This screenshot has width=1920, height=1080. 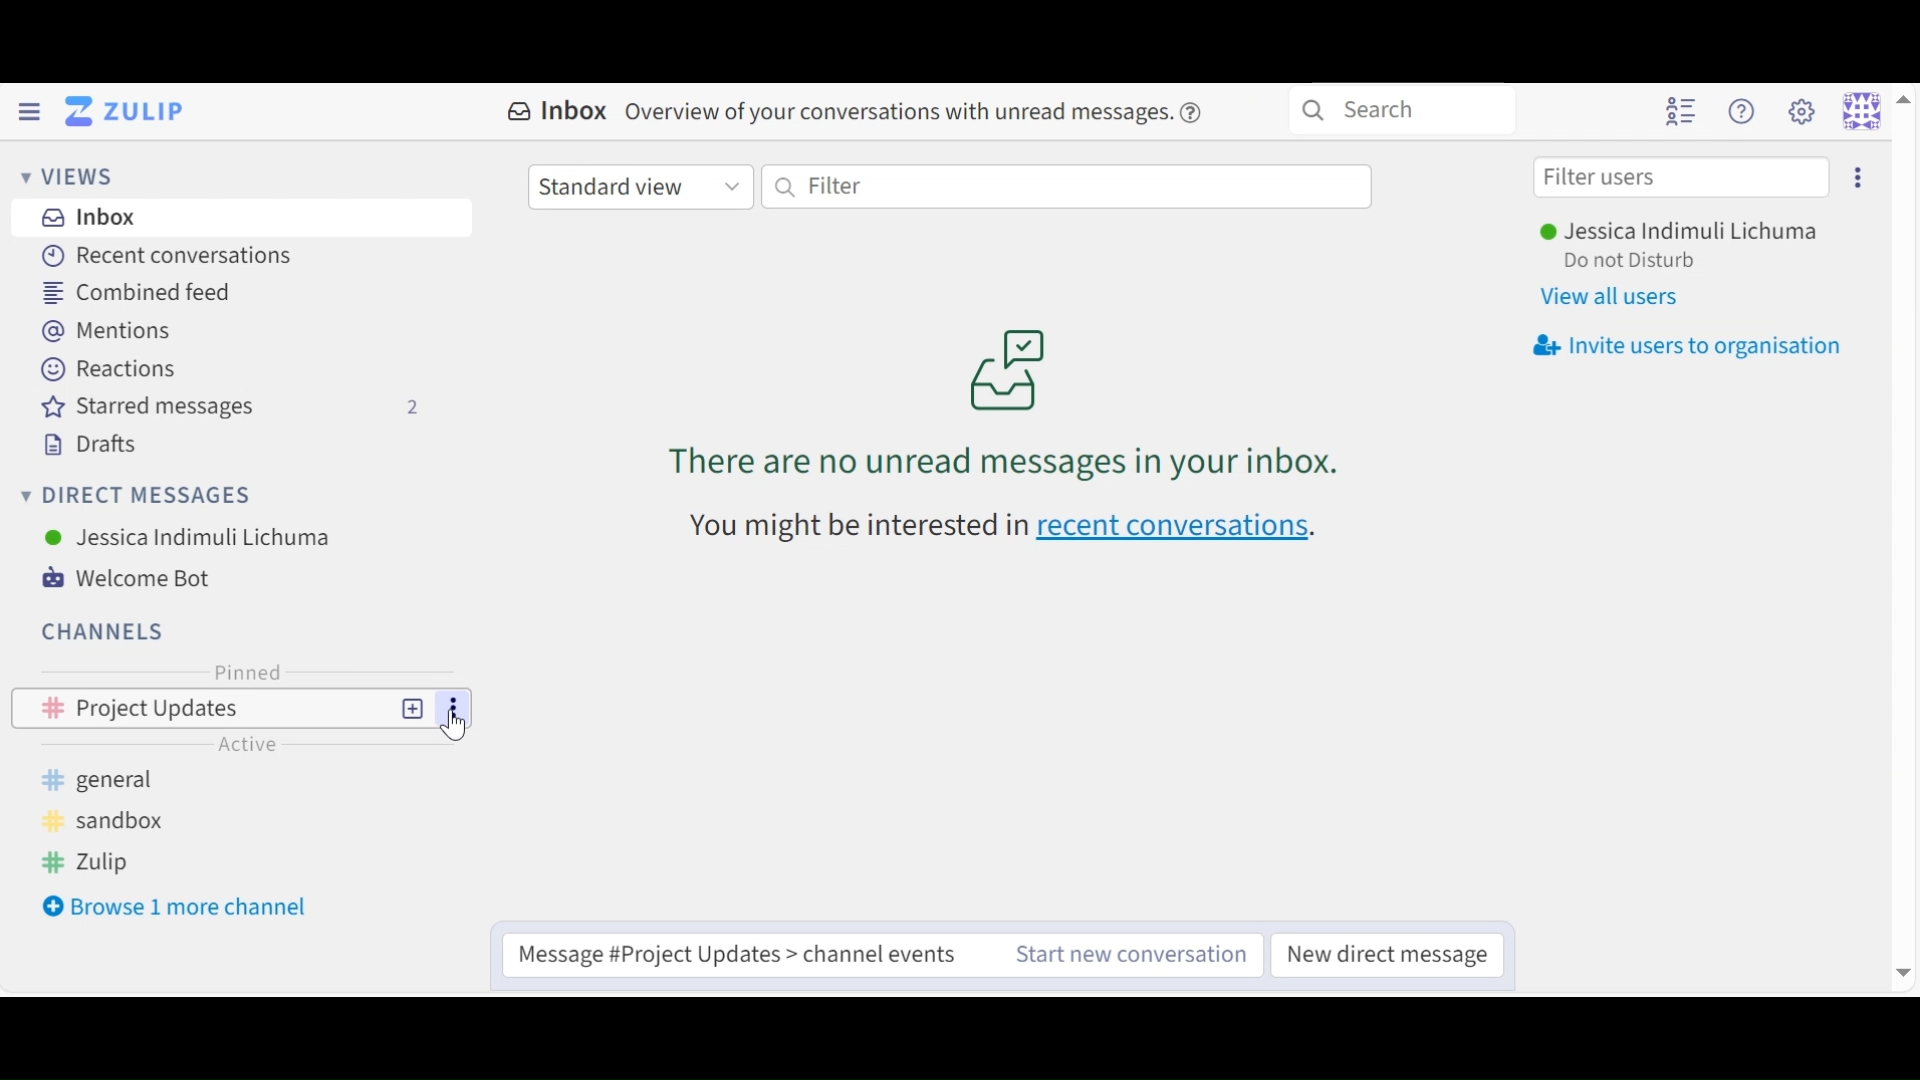 What do you see at coordinates (1631, 262) in the screenshot?
I see `Status` at bounding box center [1631, 262].